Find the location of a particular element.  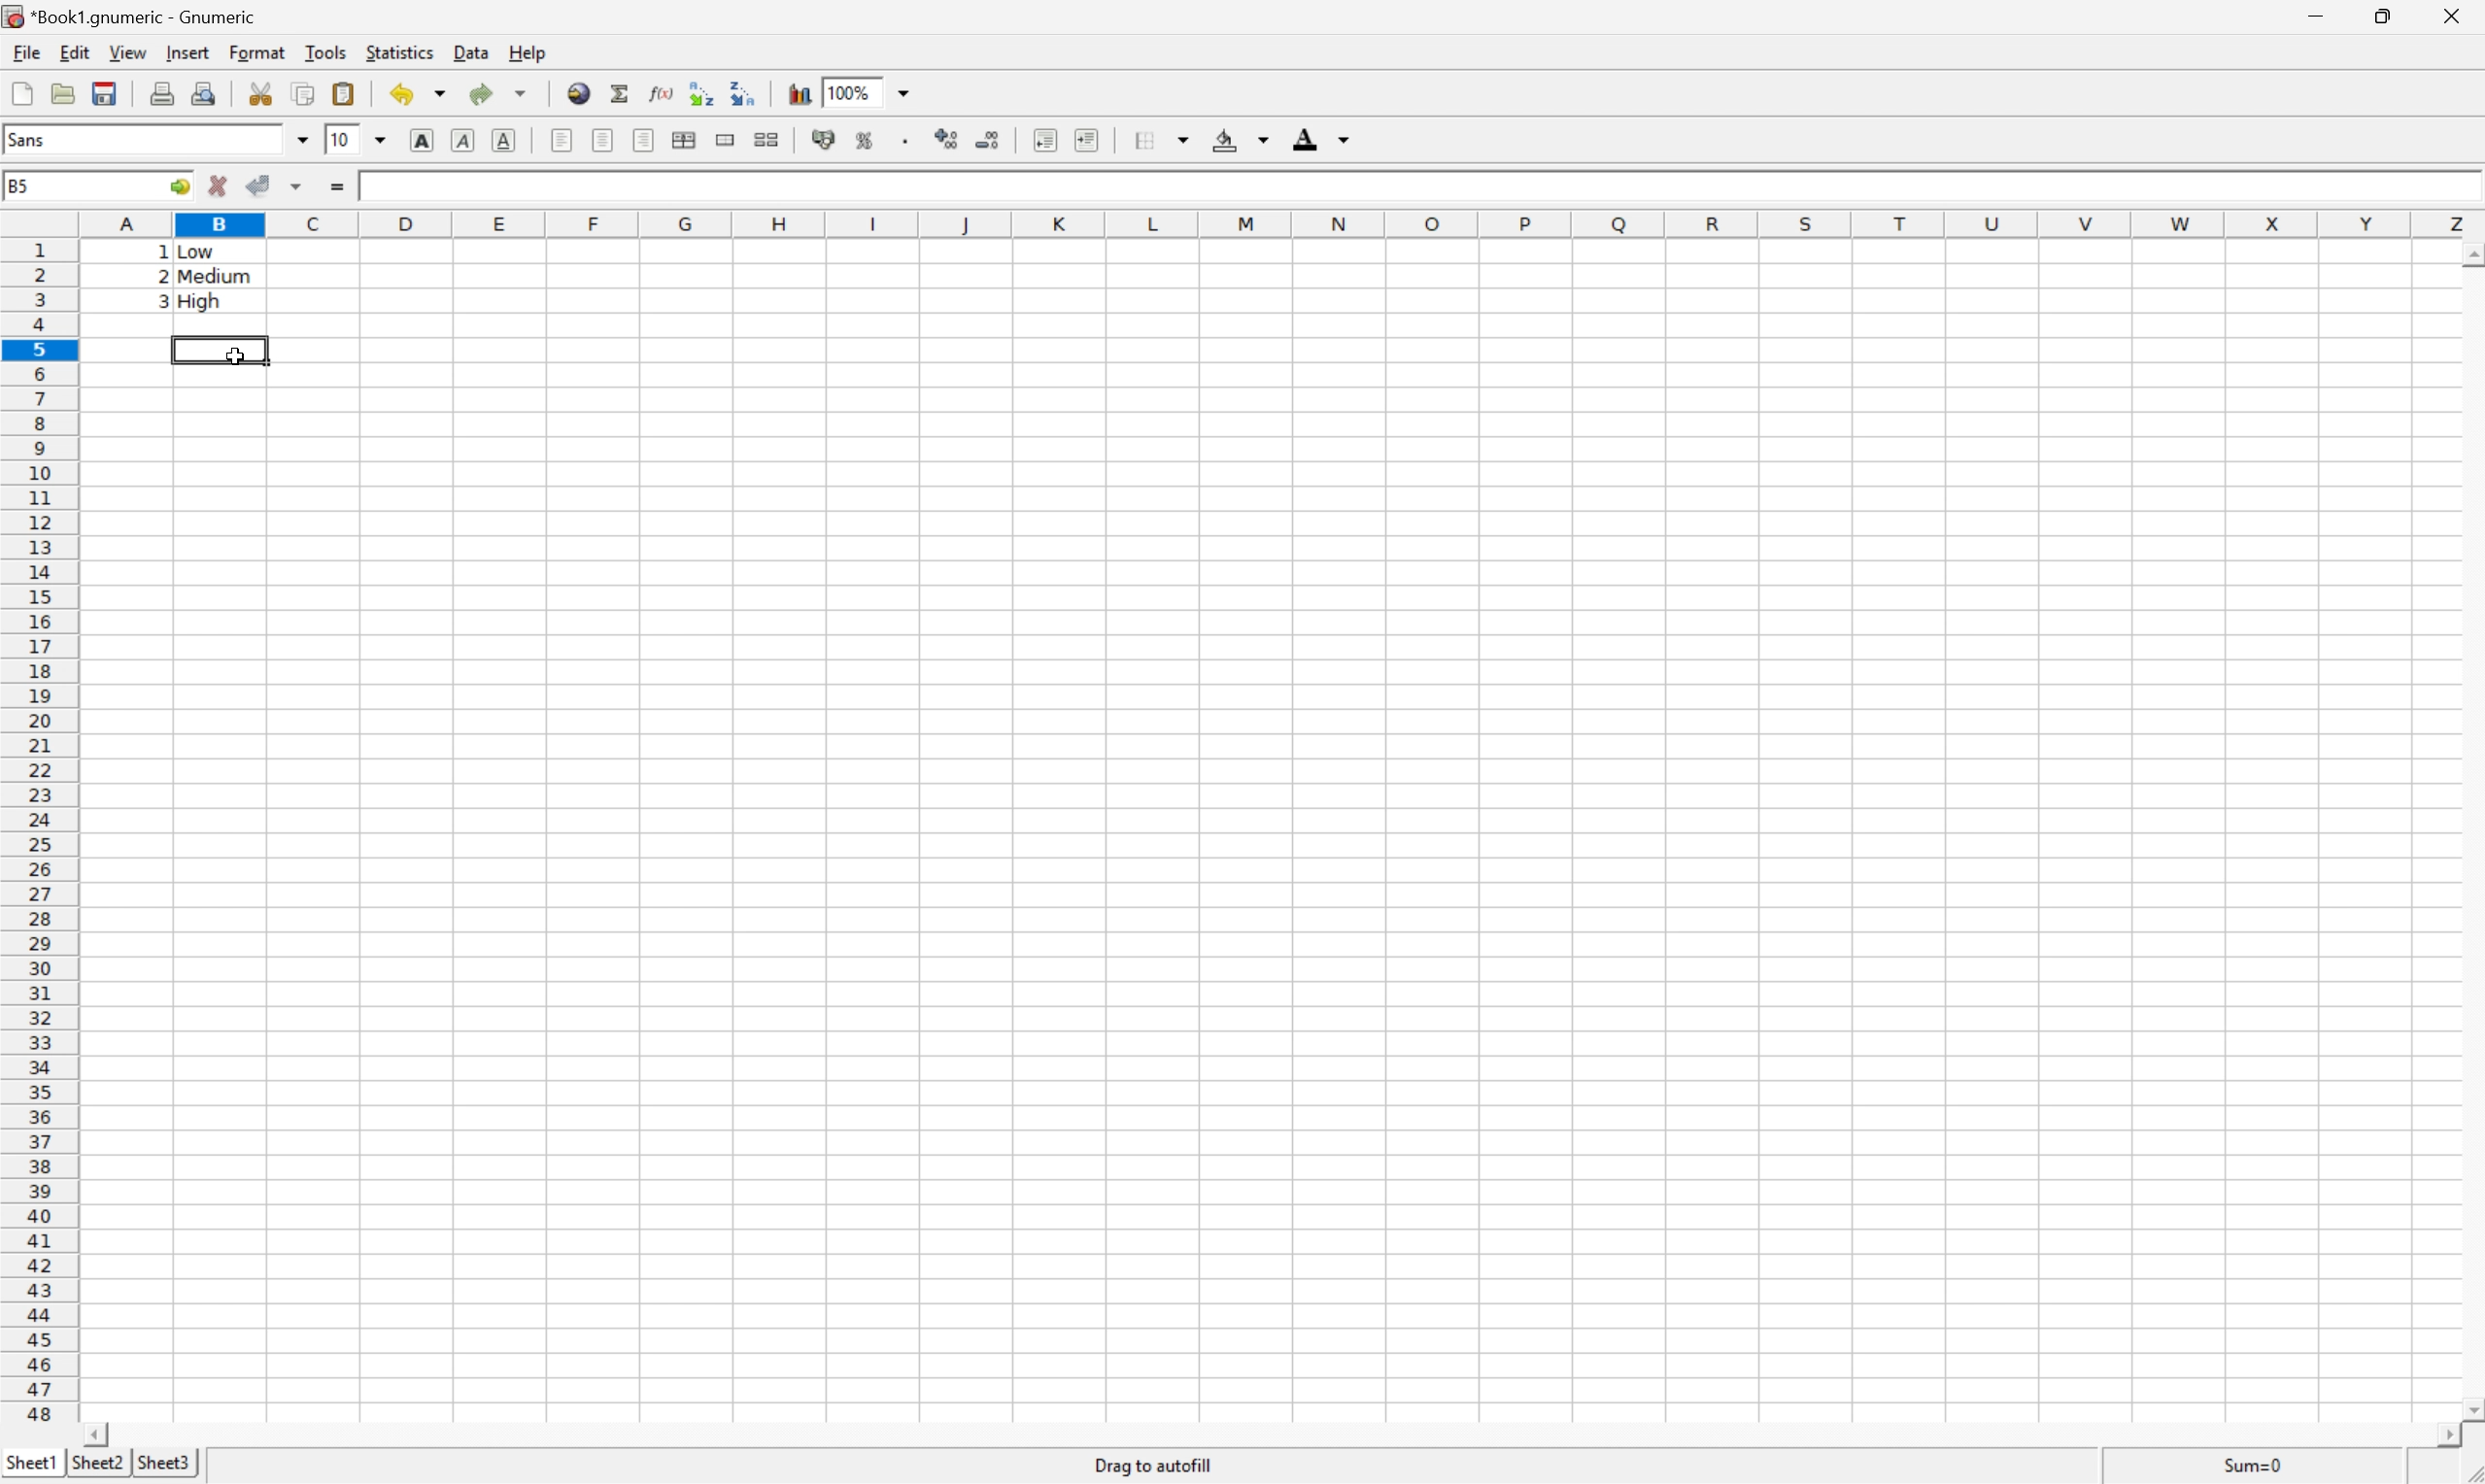

Foreground is located at coordinates (1317, 137).